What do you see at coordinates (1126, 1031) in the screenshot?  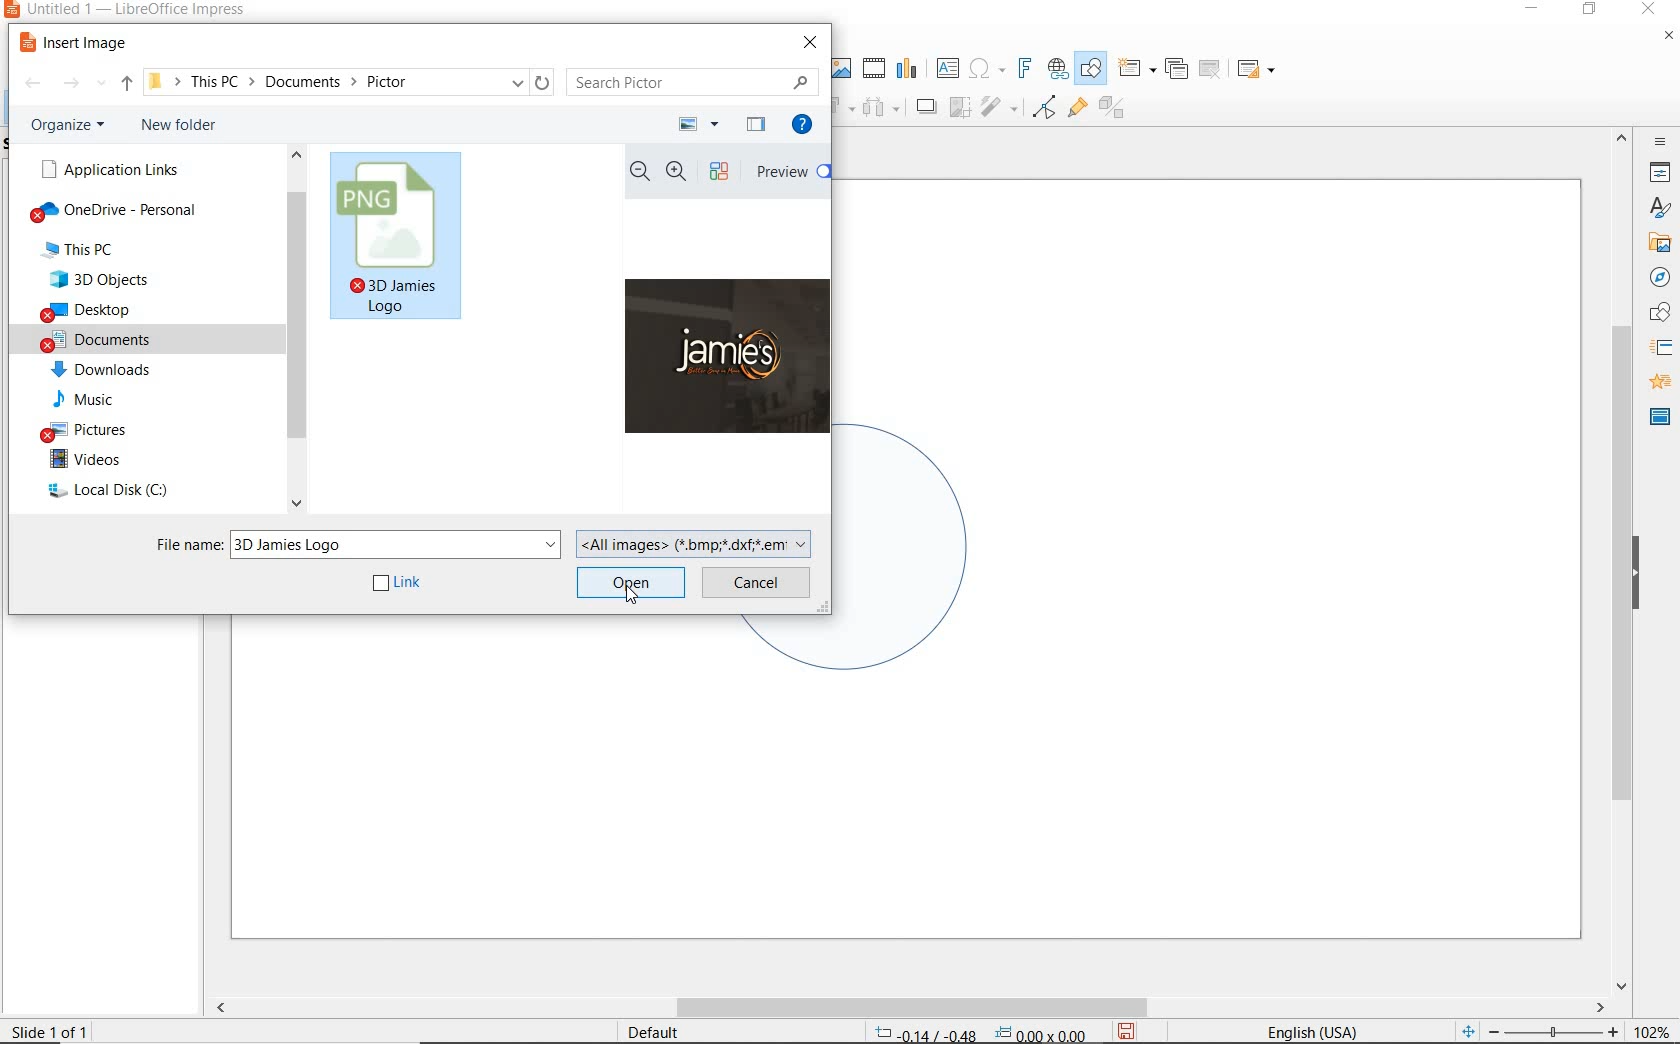 I see `save` at bounding box center [1126, 1031].